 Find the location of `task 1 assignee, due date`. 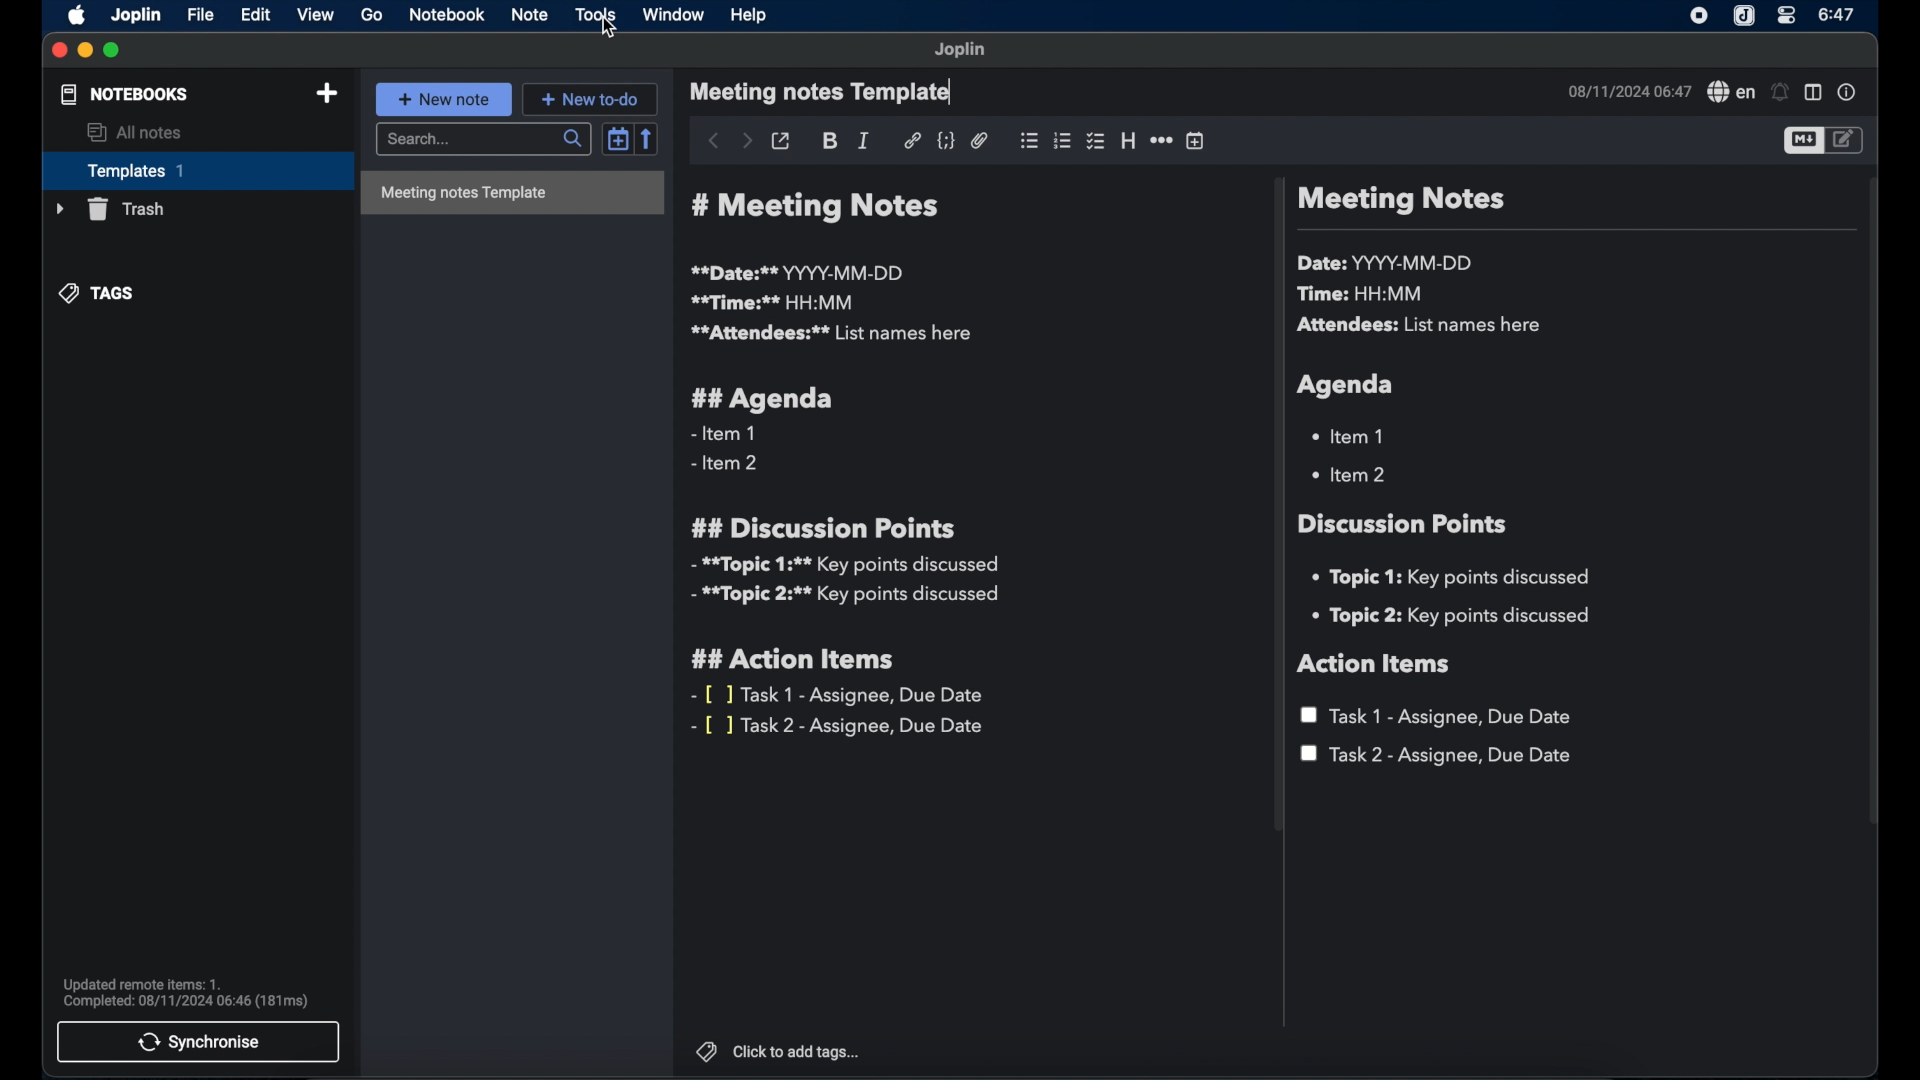

task 1 assignee, due date is located at coordinates (1440, 716).